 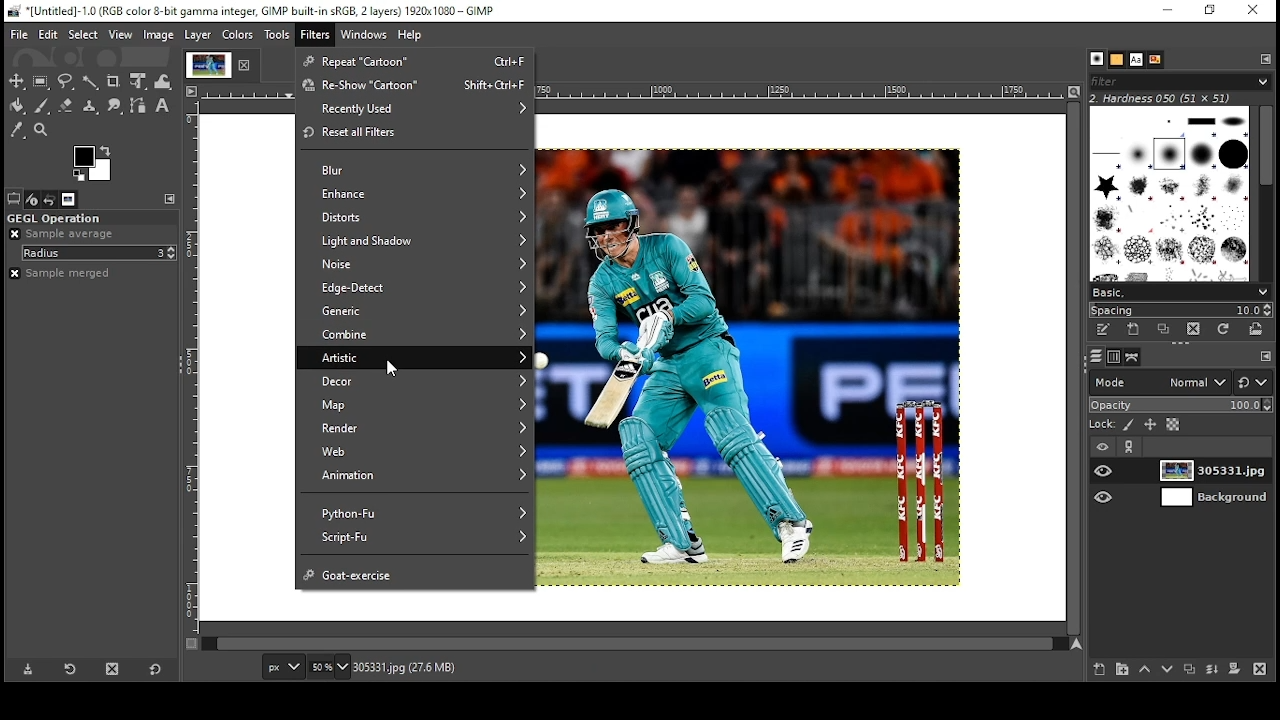 What do you see at coordinates (1136, 60) in the screenshot?
I see `fonts` at bounding box center [1136, 60].